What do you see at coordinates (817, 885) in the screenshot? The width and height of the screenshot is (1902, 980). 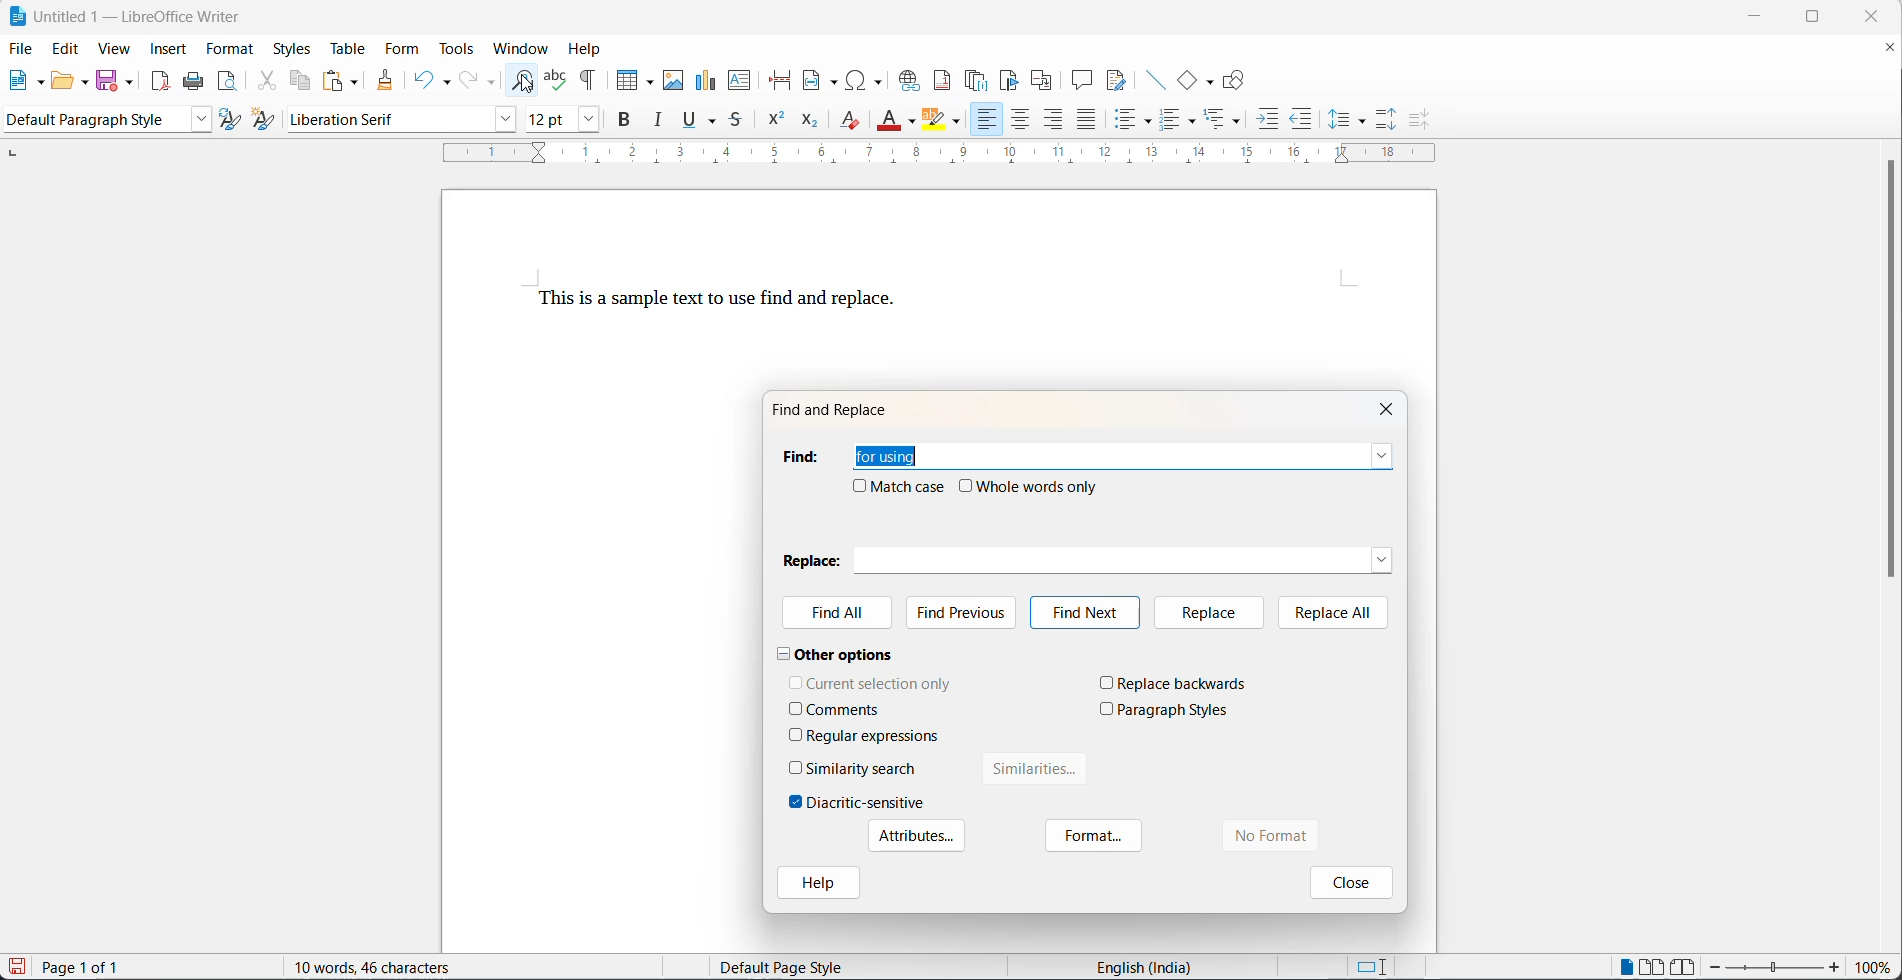 I see `help` at bounding box center [817, 885].